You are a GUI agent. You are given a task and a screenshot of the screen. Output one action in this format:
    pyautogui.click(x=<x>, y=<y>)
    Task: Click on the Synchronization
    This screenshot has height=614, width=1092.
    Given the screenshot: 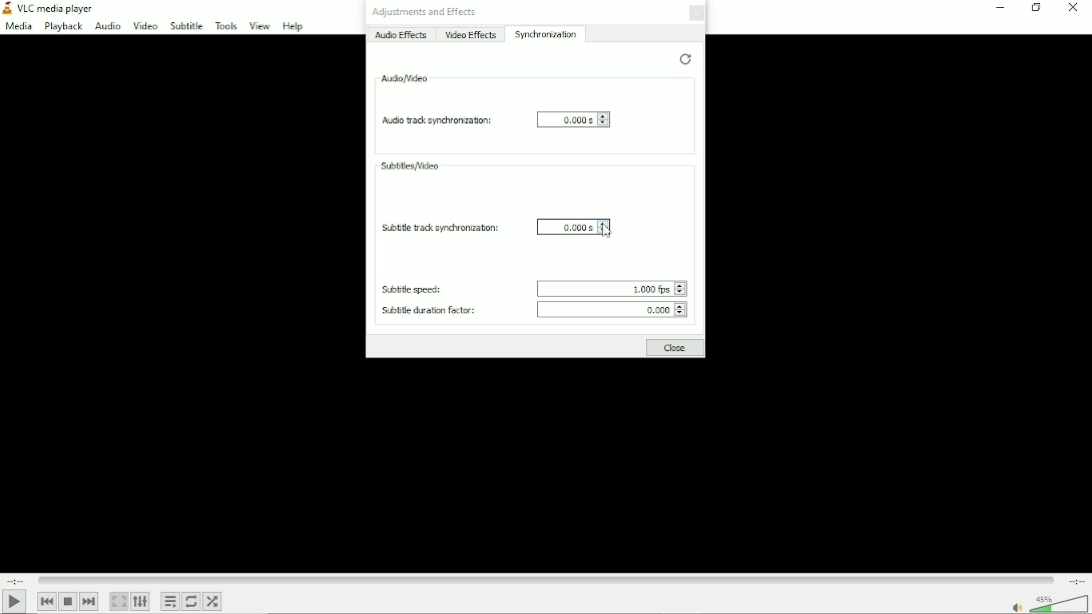 What is the action you would take?
    pyautogui.click(x=548, y=34)
    